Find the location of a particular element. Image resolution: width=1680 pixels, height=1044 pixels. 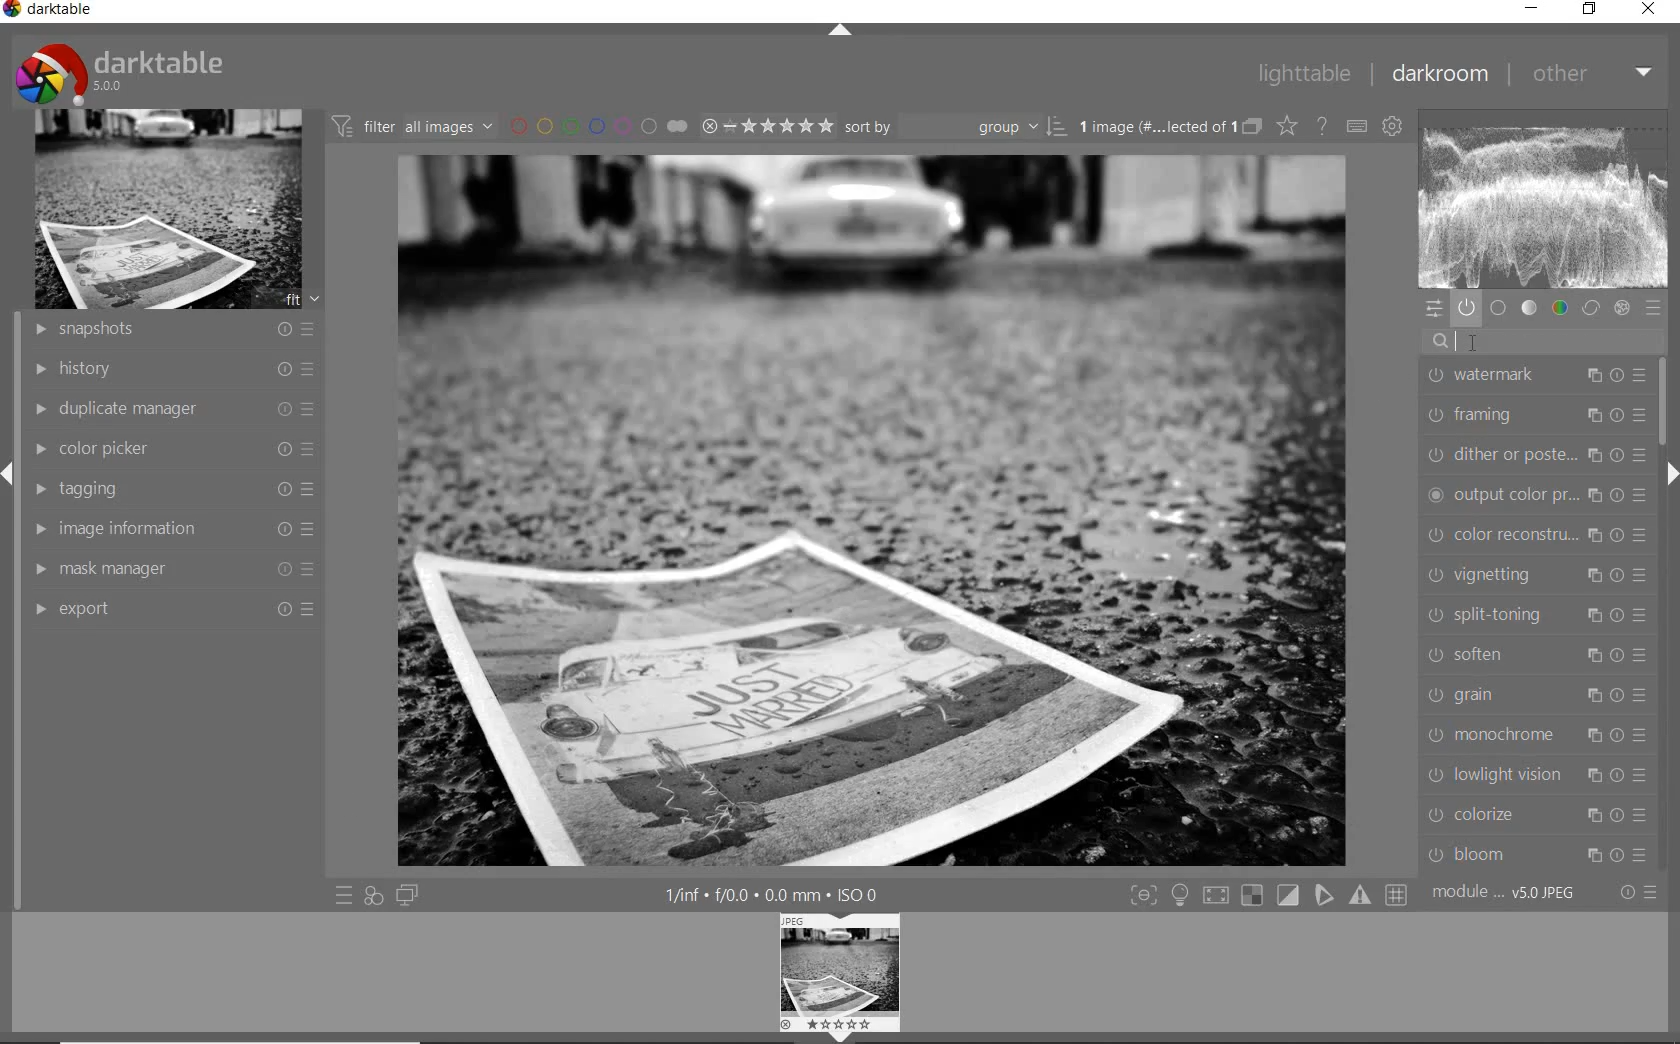

image previe is located at coordinates (841, 978).